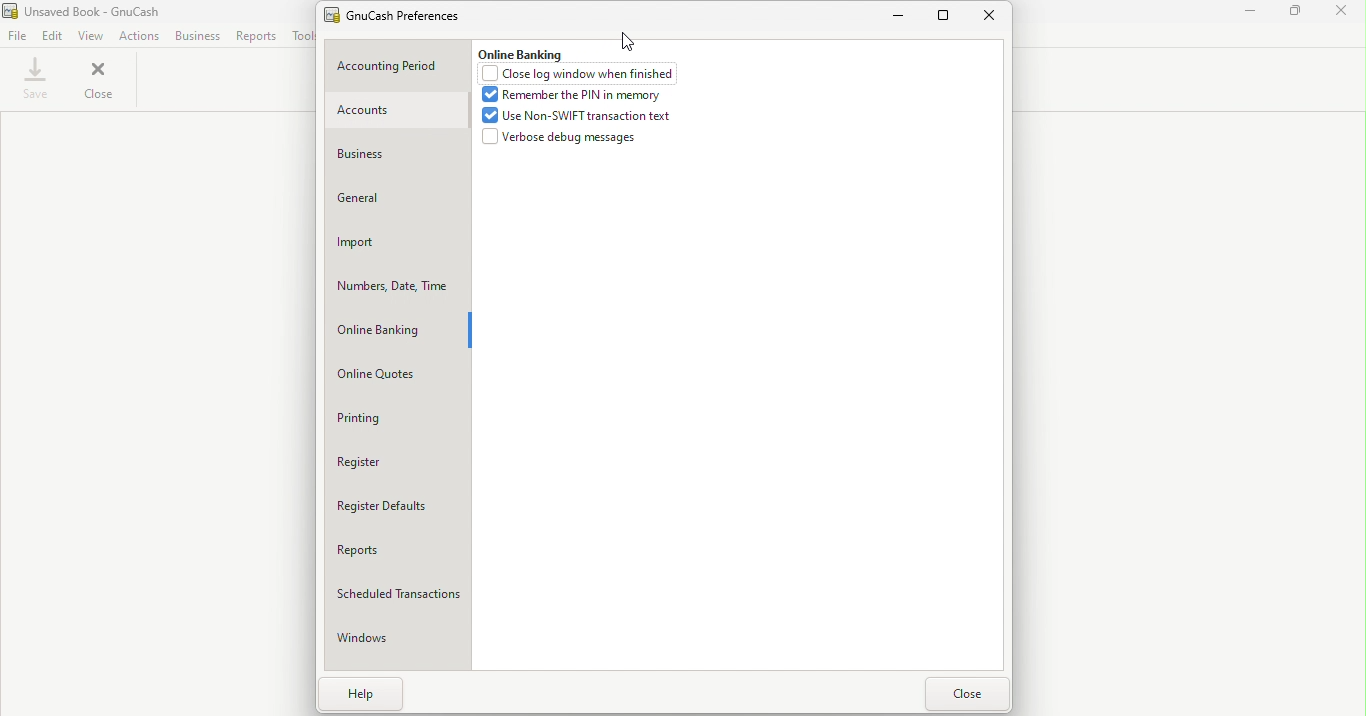  I want to click on GnuCash preferences, so click(402, 14).